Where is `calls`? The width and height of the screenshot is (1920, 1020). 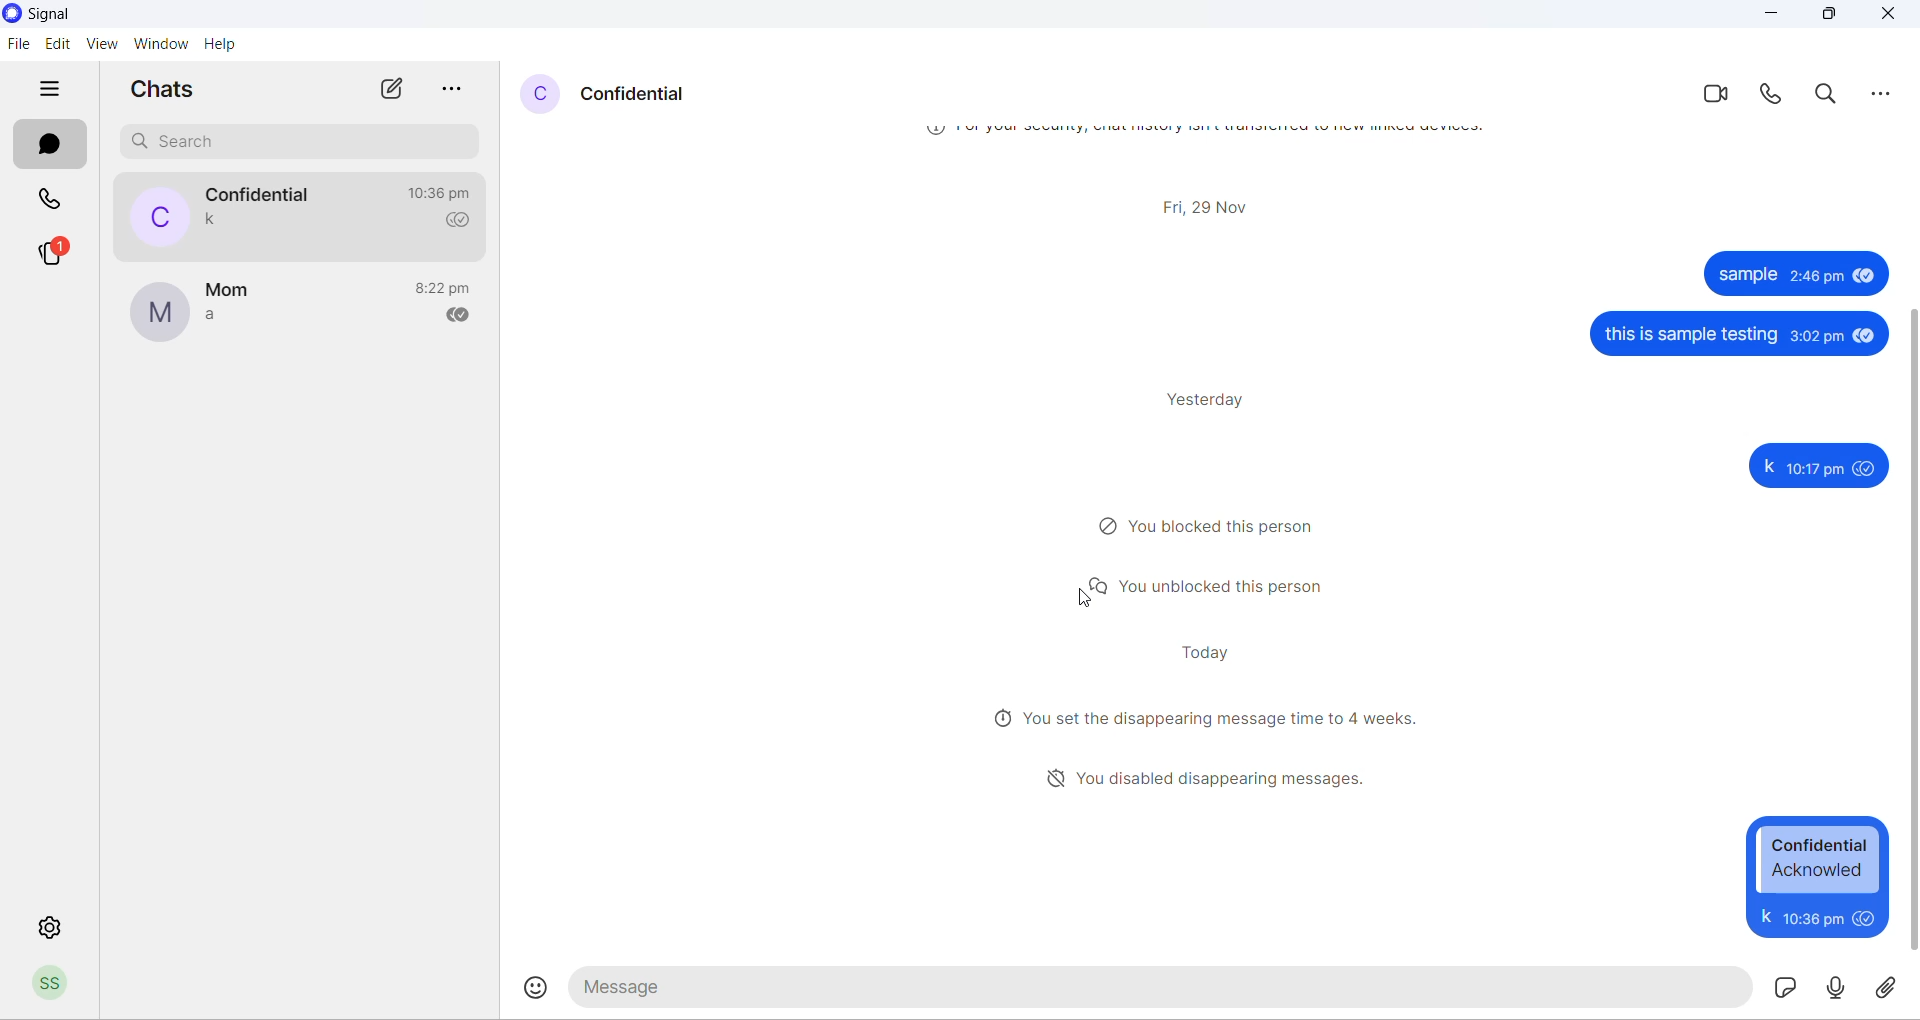 calls is located at coordinates (56, 203).